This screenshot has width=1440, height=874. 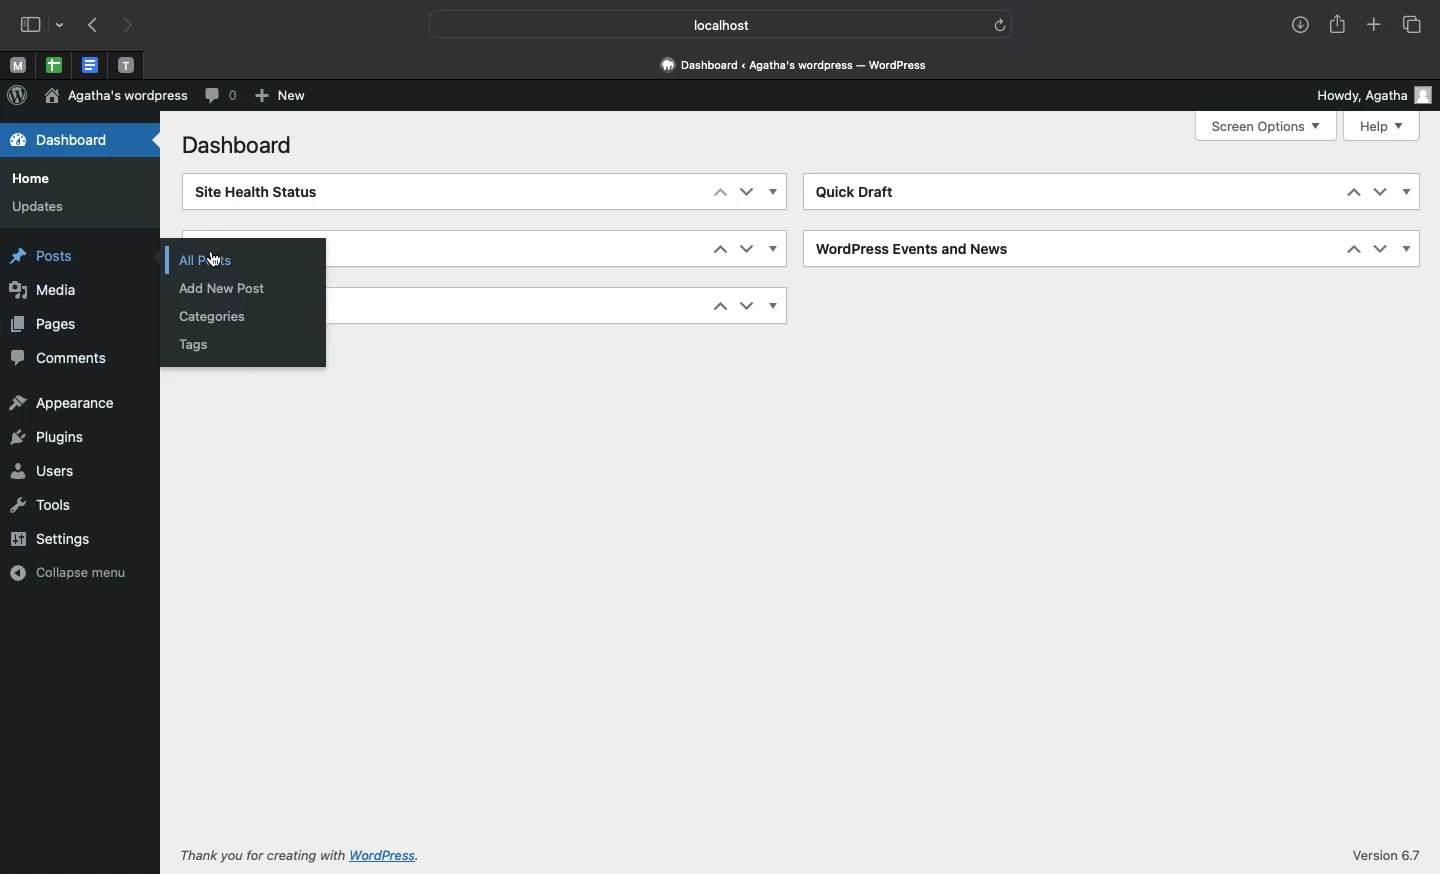 What do you see at coordinates (116, 96) in the screenshot?
I see `Wordpress name` at bounding box center [116, 96].